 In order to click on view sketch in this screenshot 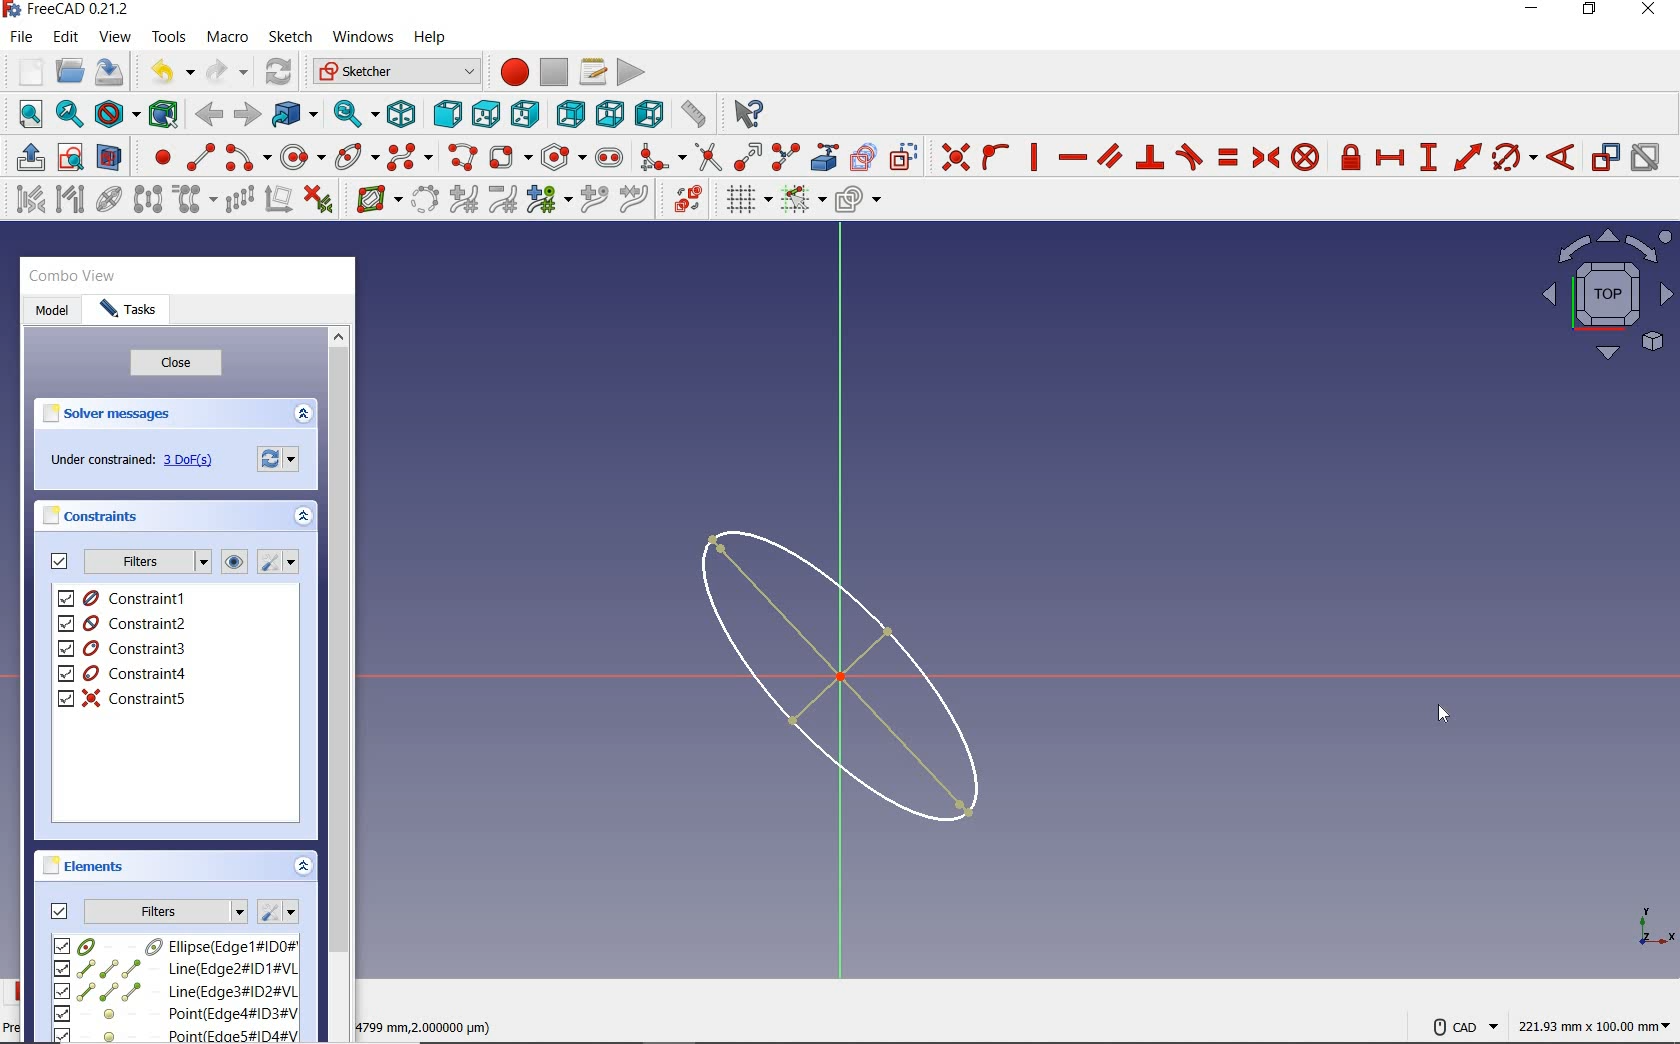, I will do `click(72, 155)`.